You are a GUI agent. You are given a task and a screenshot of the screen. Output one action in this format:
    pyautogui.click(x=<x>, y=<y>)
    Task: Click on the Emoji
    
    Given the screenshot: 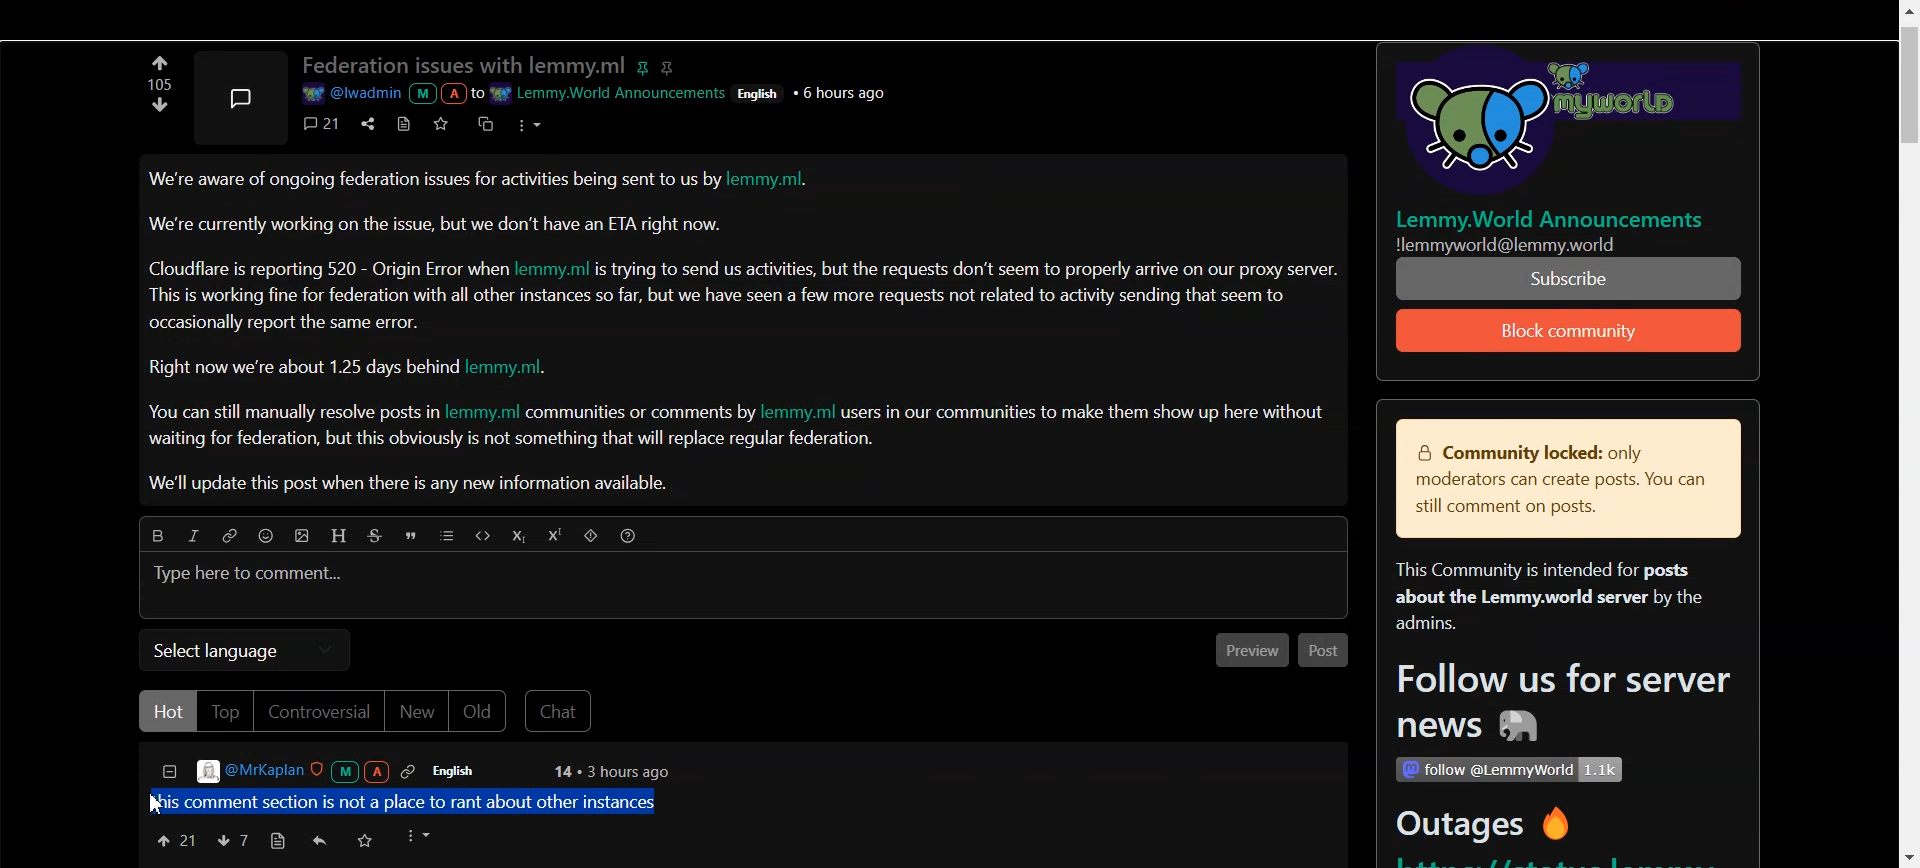 What is the action you would take?
    pyautogui.click(x=271, y=538)
    